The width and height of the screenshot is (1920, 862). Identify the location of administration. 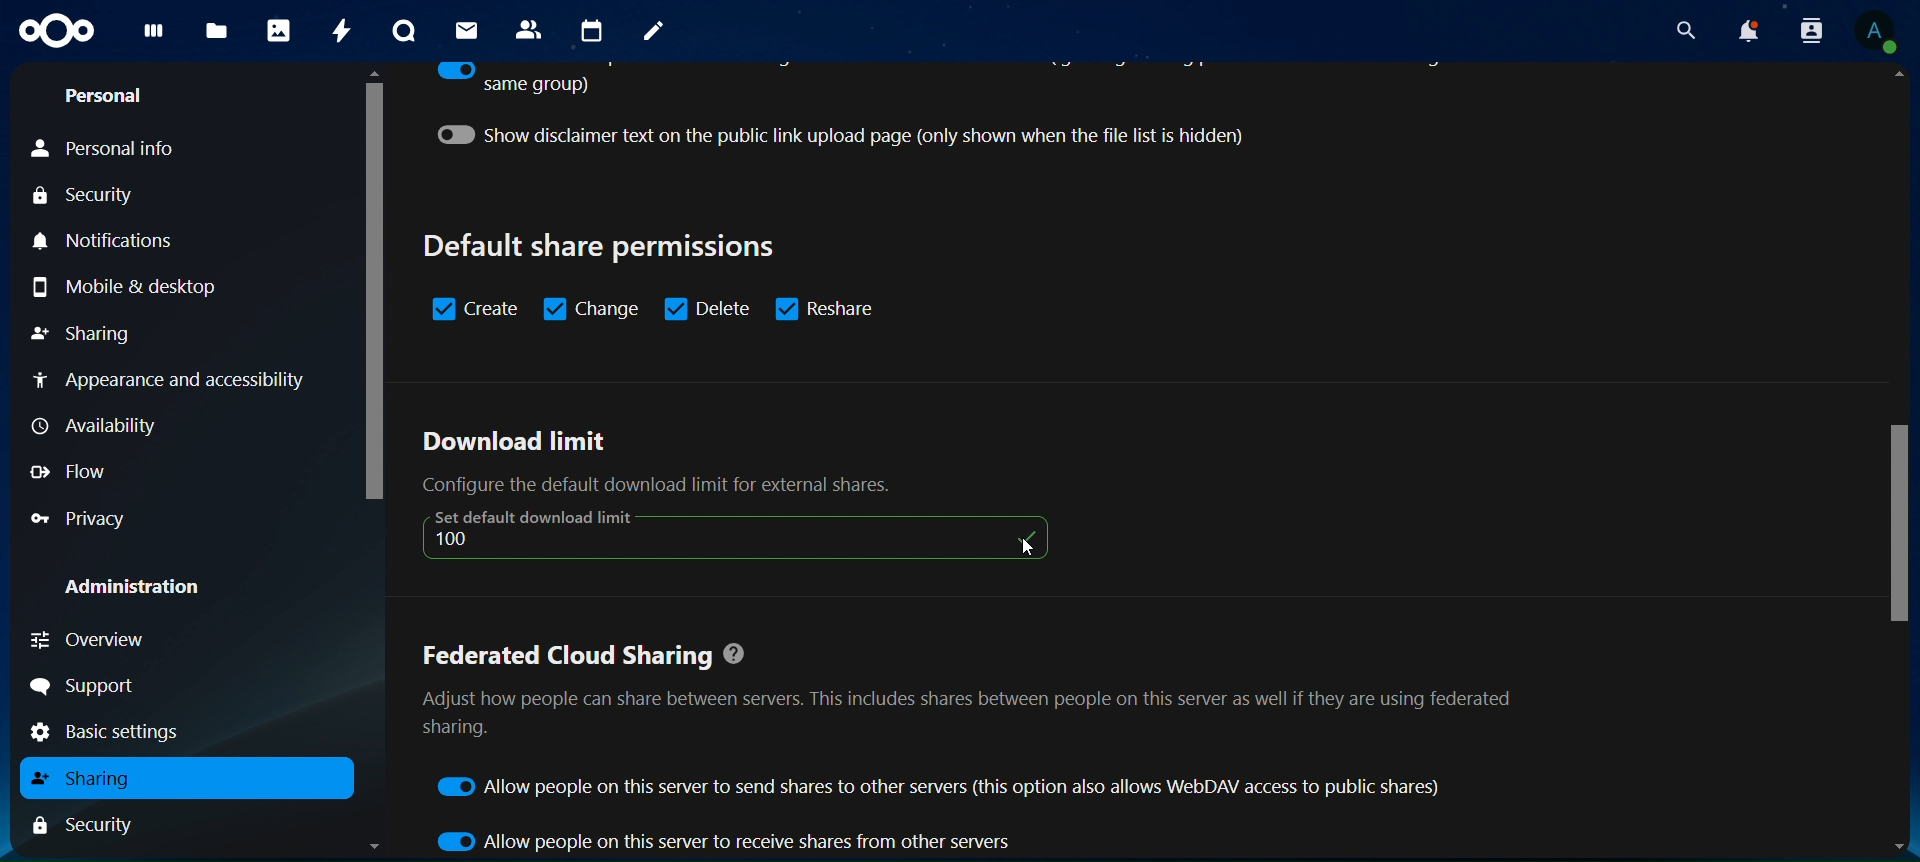
(134, 589).